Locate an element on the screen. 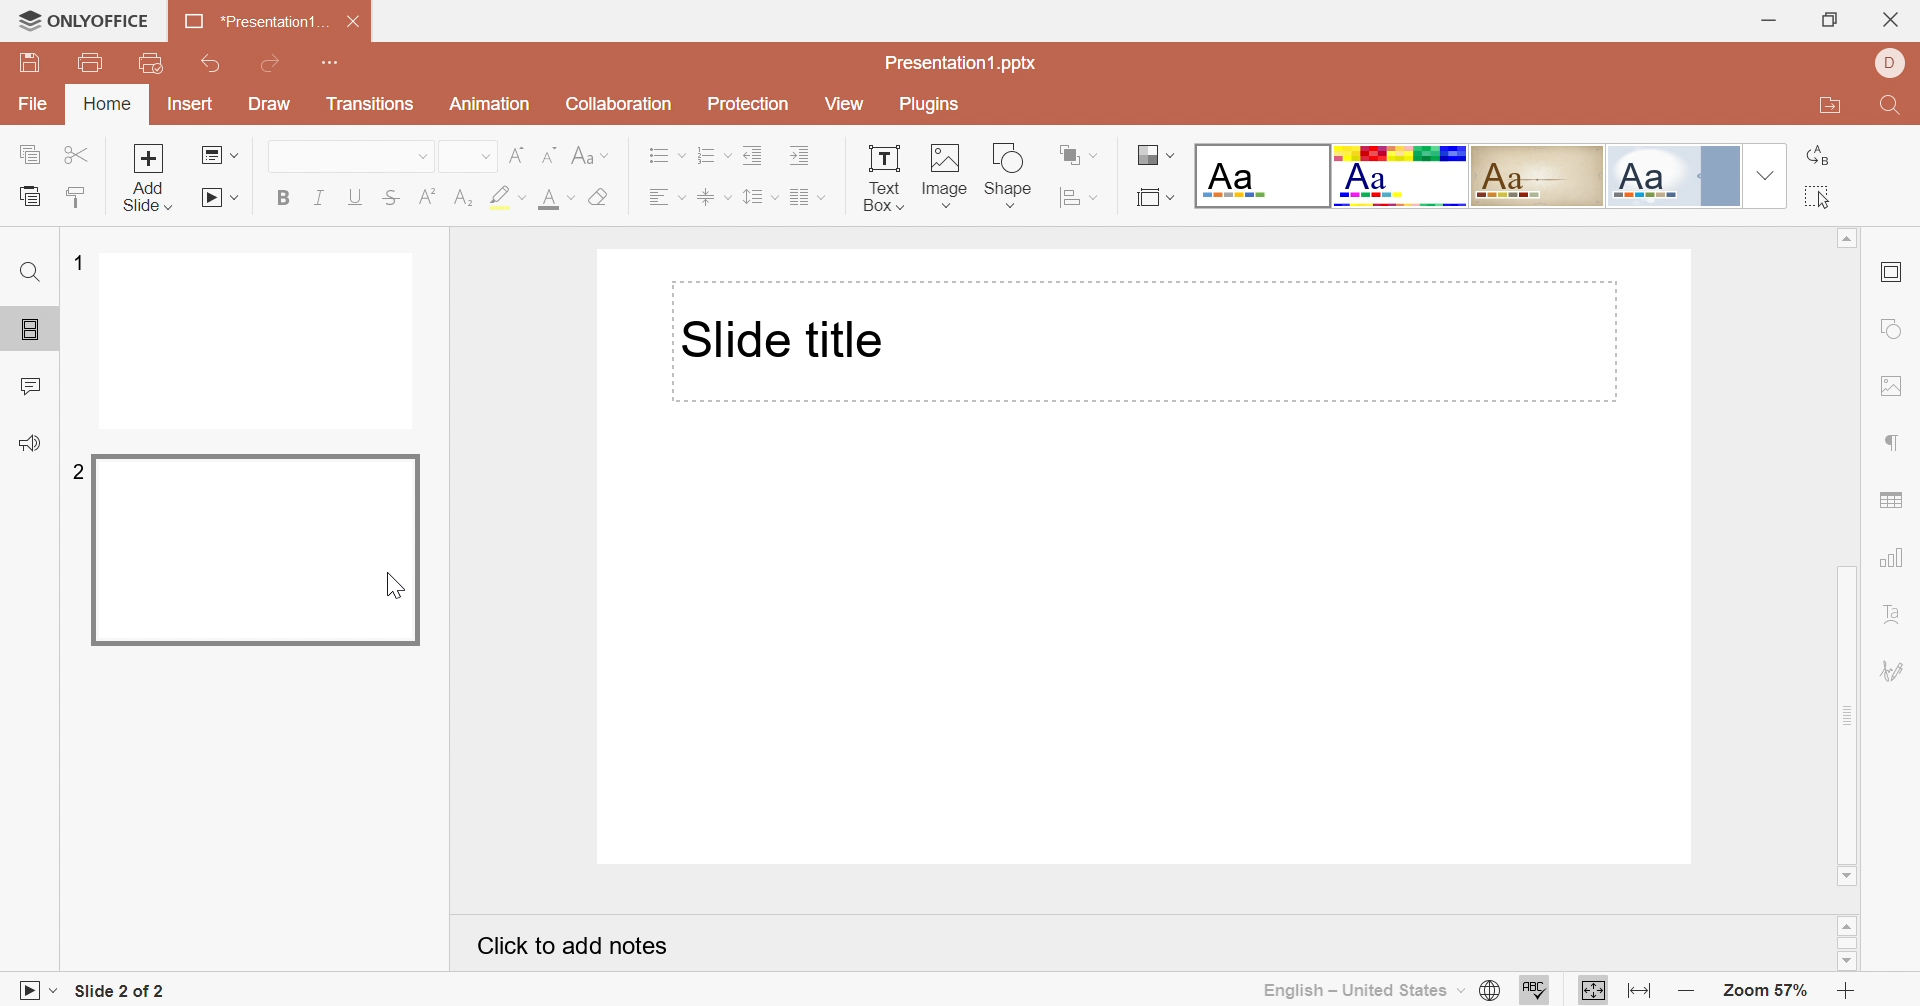 This screenshot has width=1920, height=1006. Table settings is located at coordinates (1890, 503).